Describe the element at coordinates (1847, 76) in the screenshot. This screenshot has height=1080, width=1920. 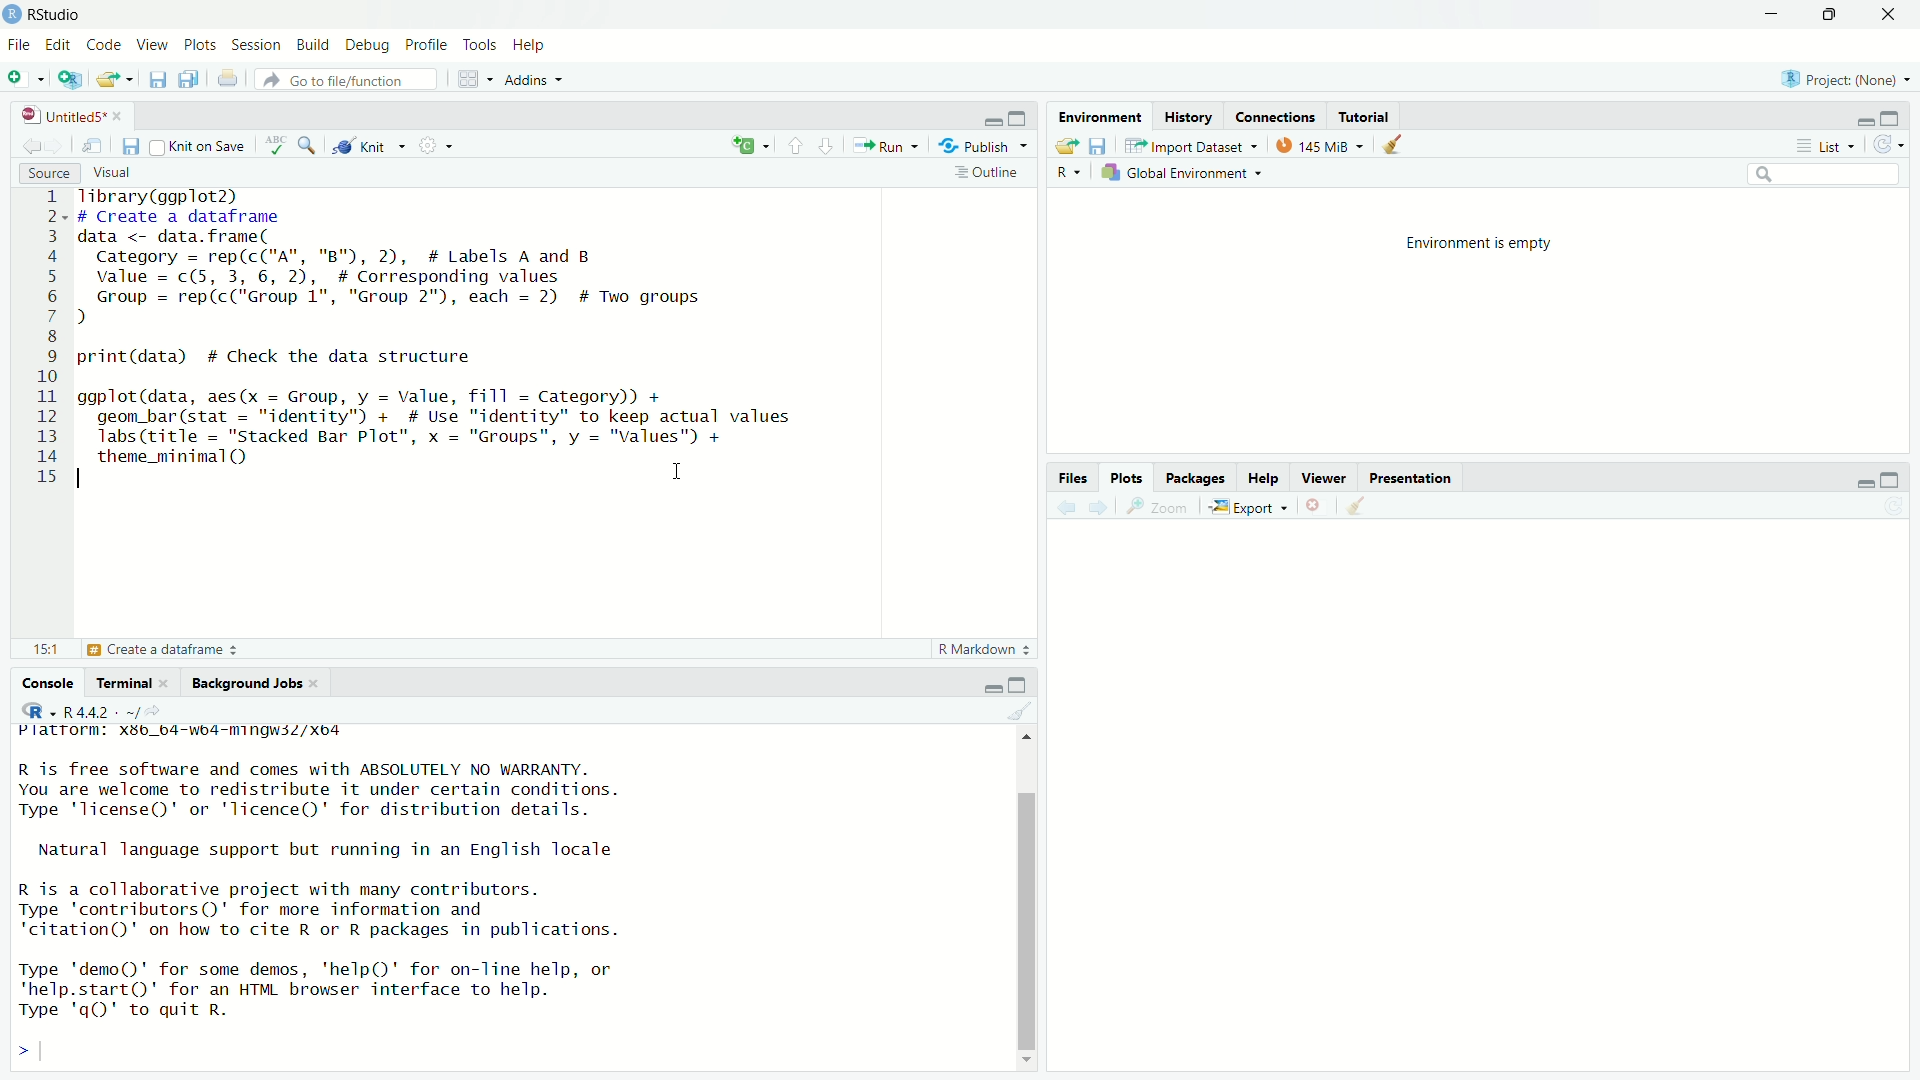
I see `Project (Note)` at that location.